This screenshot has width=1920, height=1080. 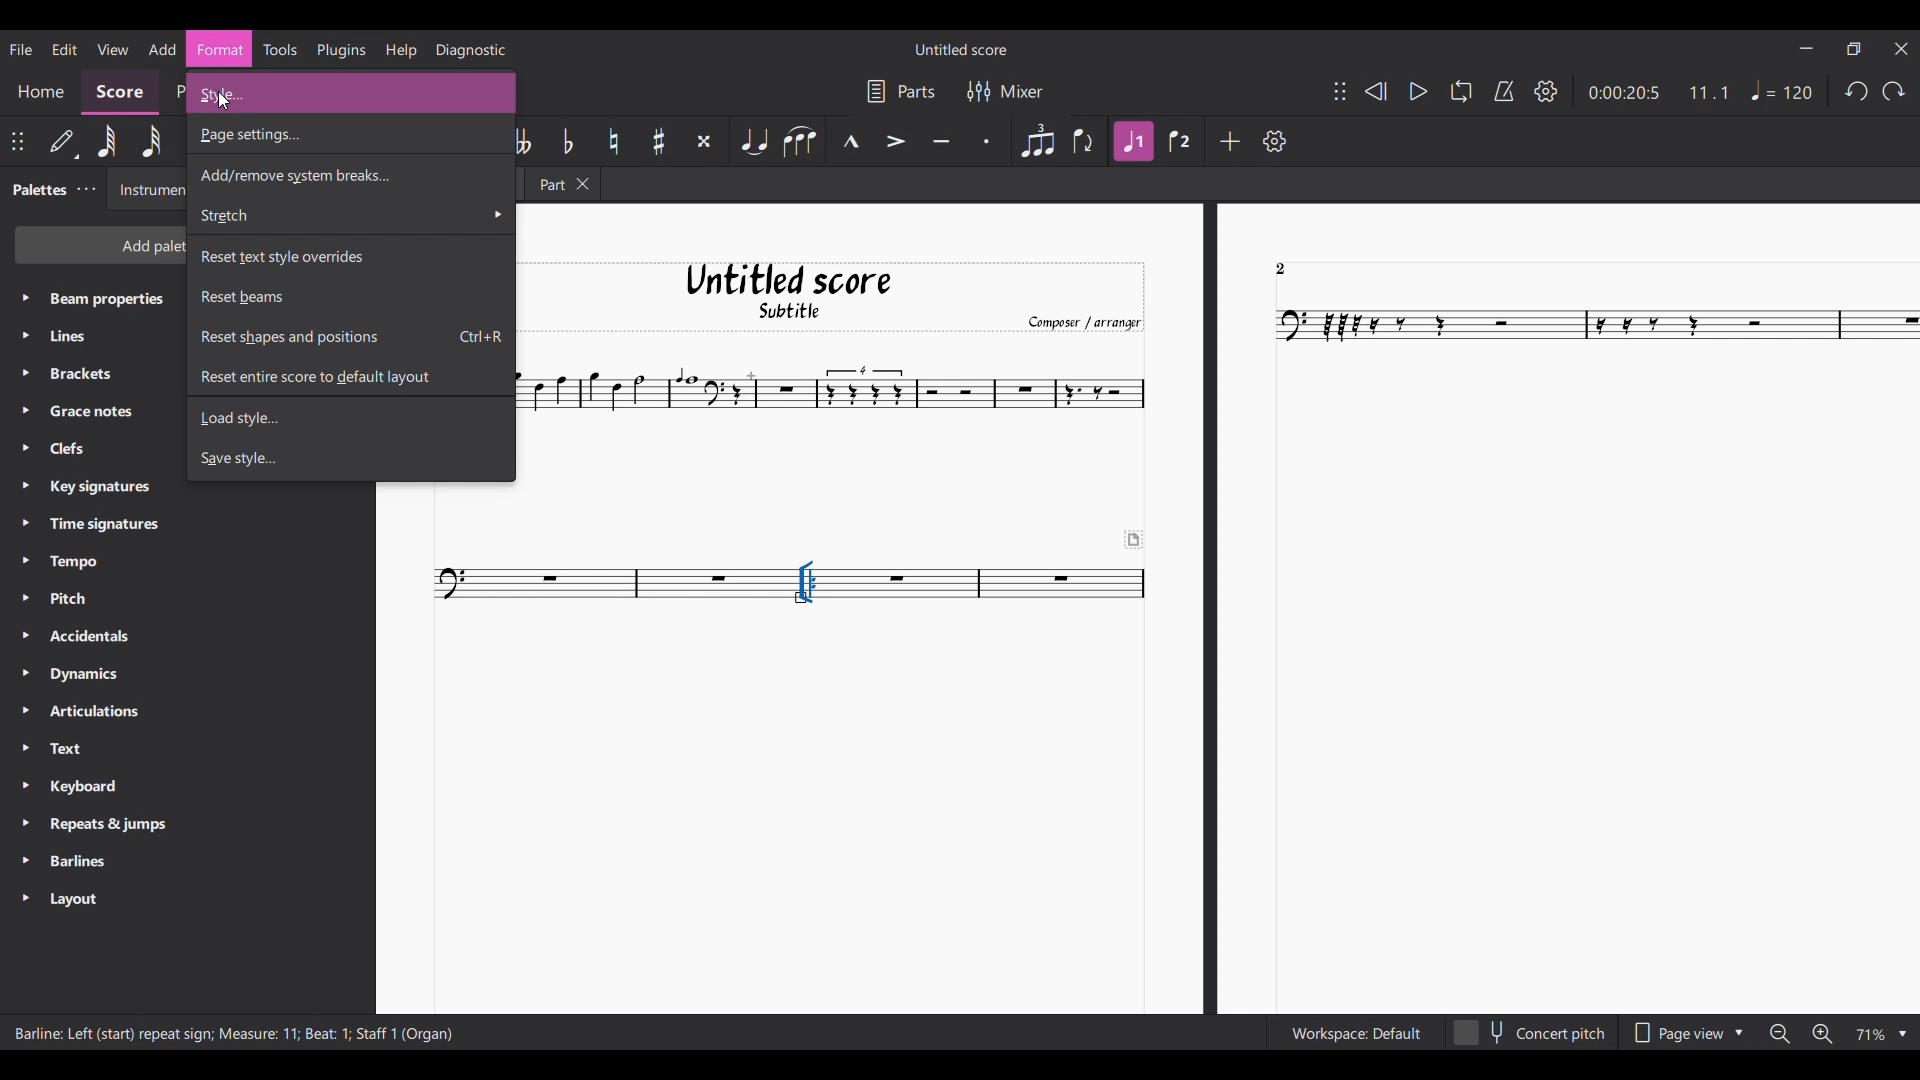 I want to click on Description of current selection, so click(x=235, y=1032).